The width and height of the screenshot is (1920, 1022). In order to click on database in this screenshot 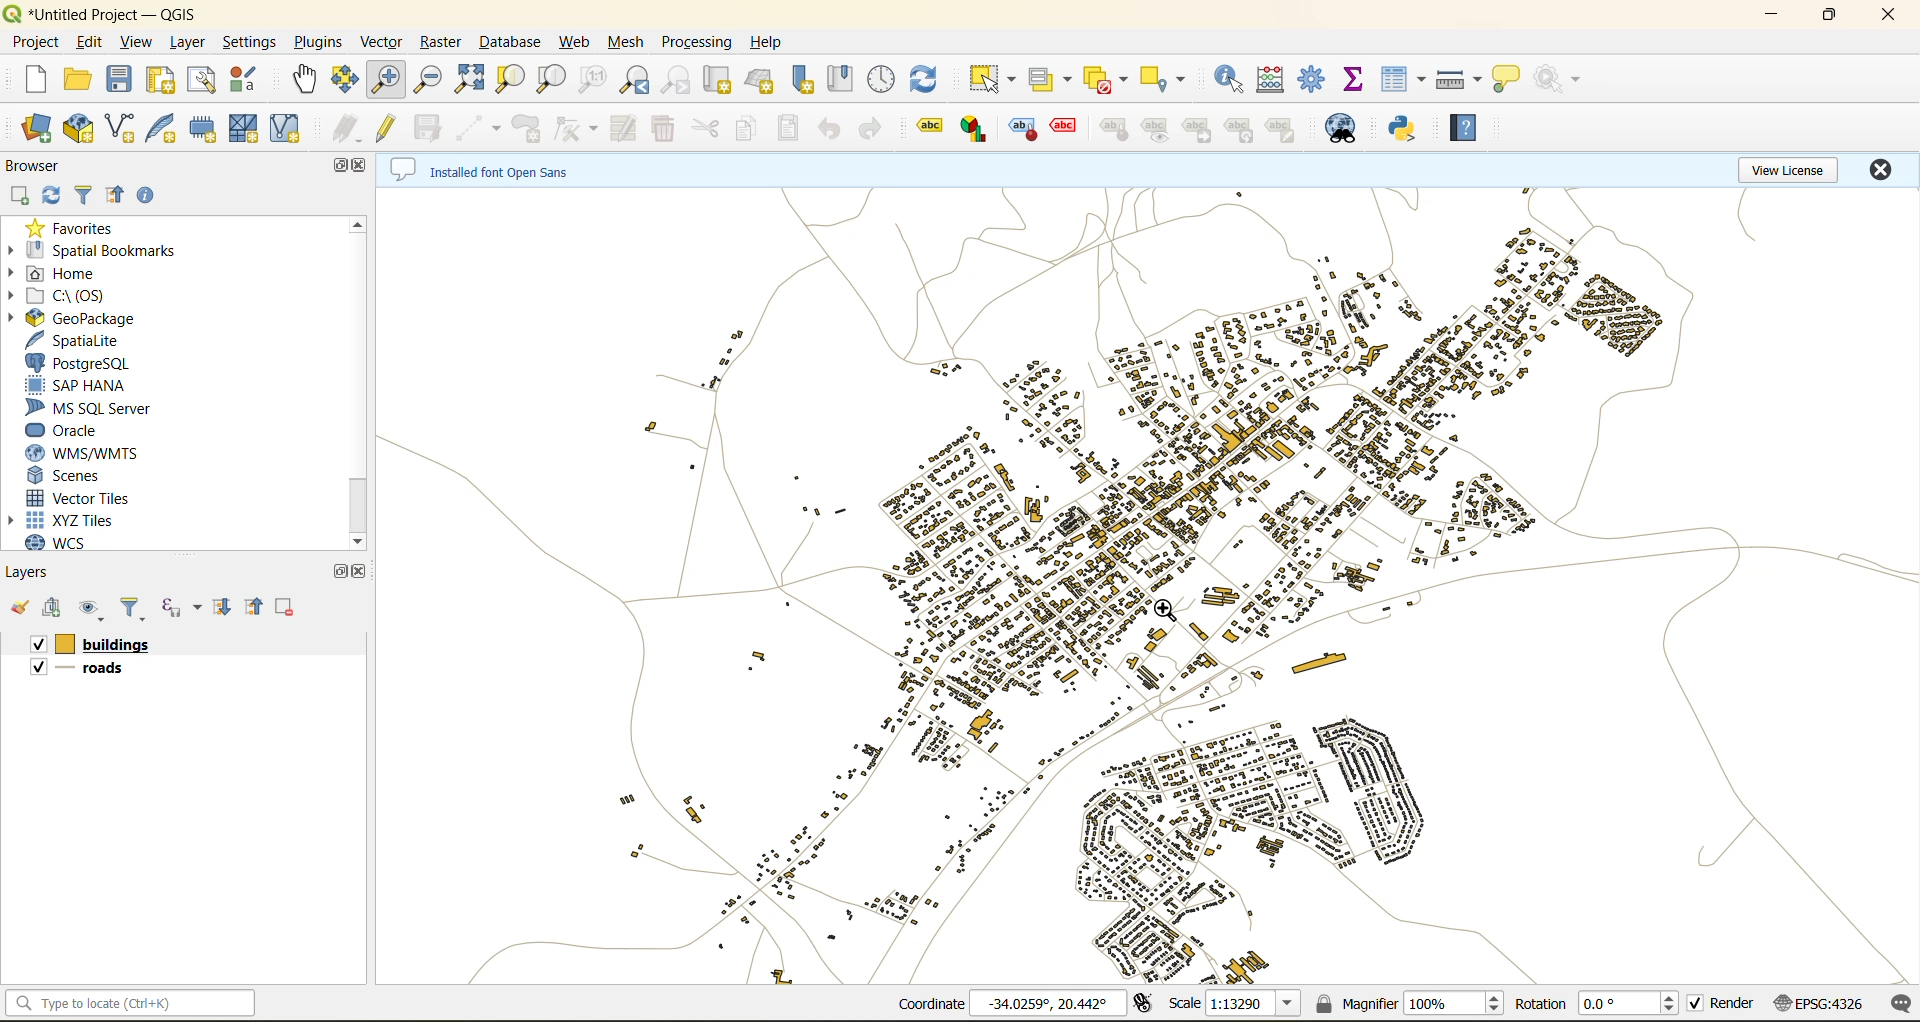, I will do `click(516, 43)`.